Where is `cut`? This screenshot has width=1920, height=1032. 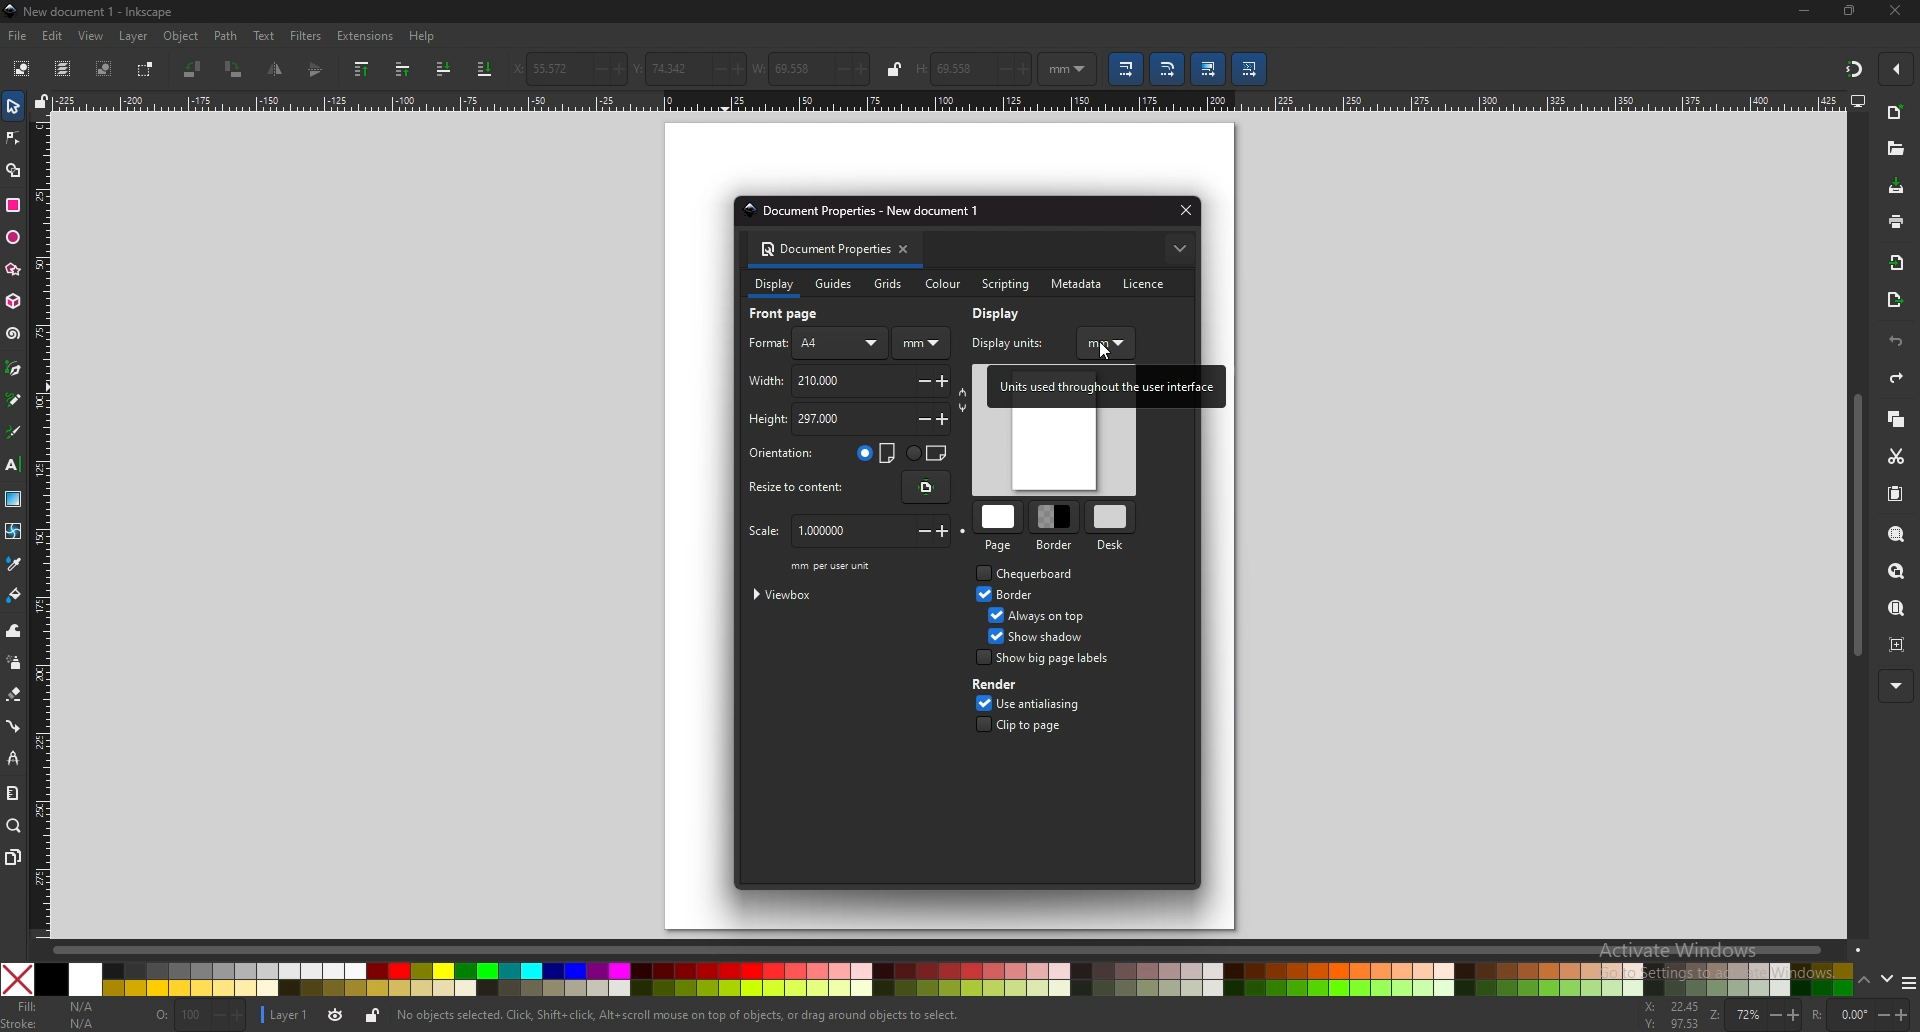
cut is located at coordinates (1896, 457).